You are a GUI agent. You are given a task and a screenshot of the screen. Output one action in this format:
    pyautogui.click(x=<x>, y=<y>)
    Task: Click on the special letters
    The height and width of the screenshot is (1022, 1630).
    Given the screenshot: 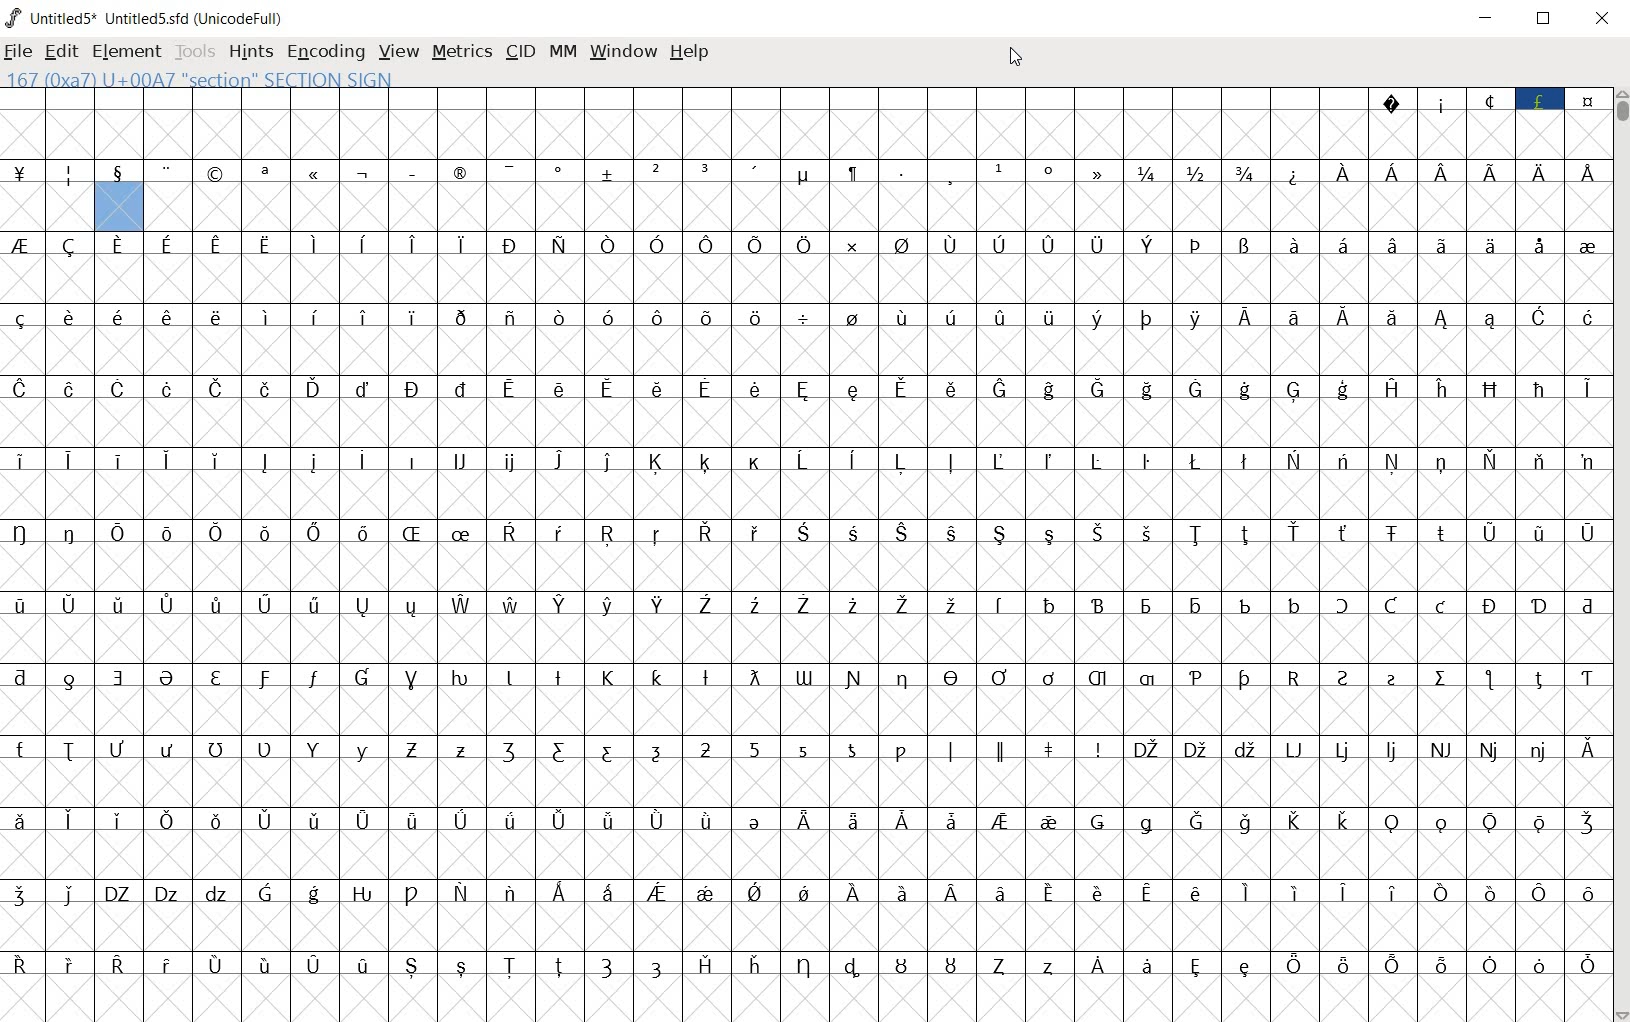 What is the action you would take?
    pyautogui.click(x=806, y=748)
    